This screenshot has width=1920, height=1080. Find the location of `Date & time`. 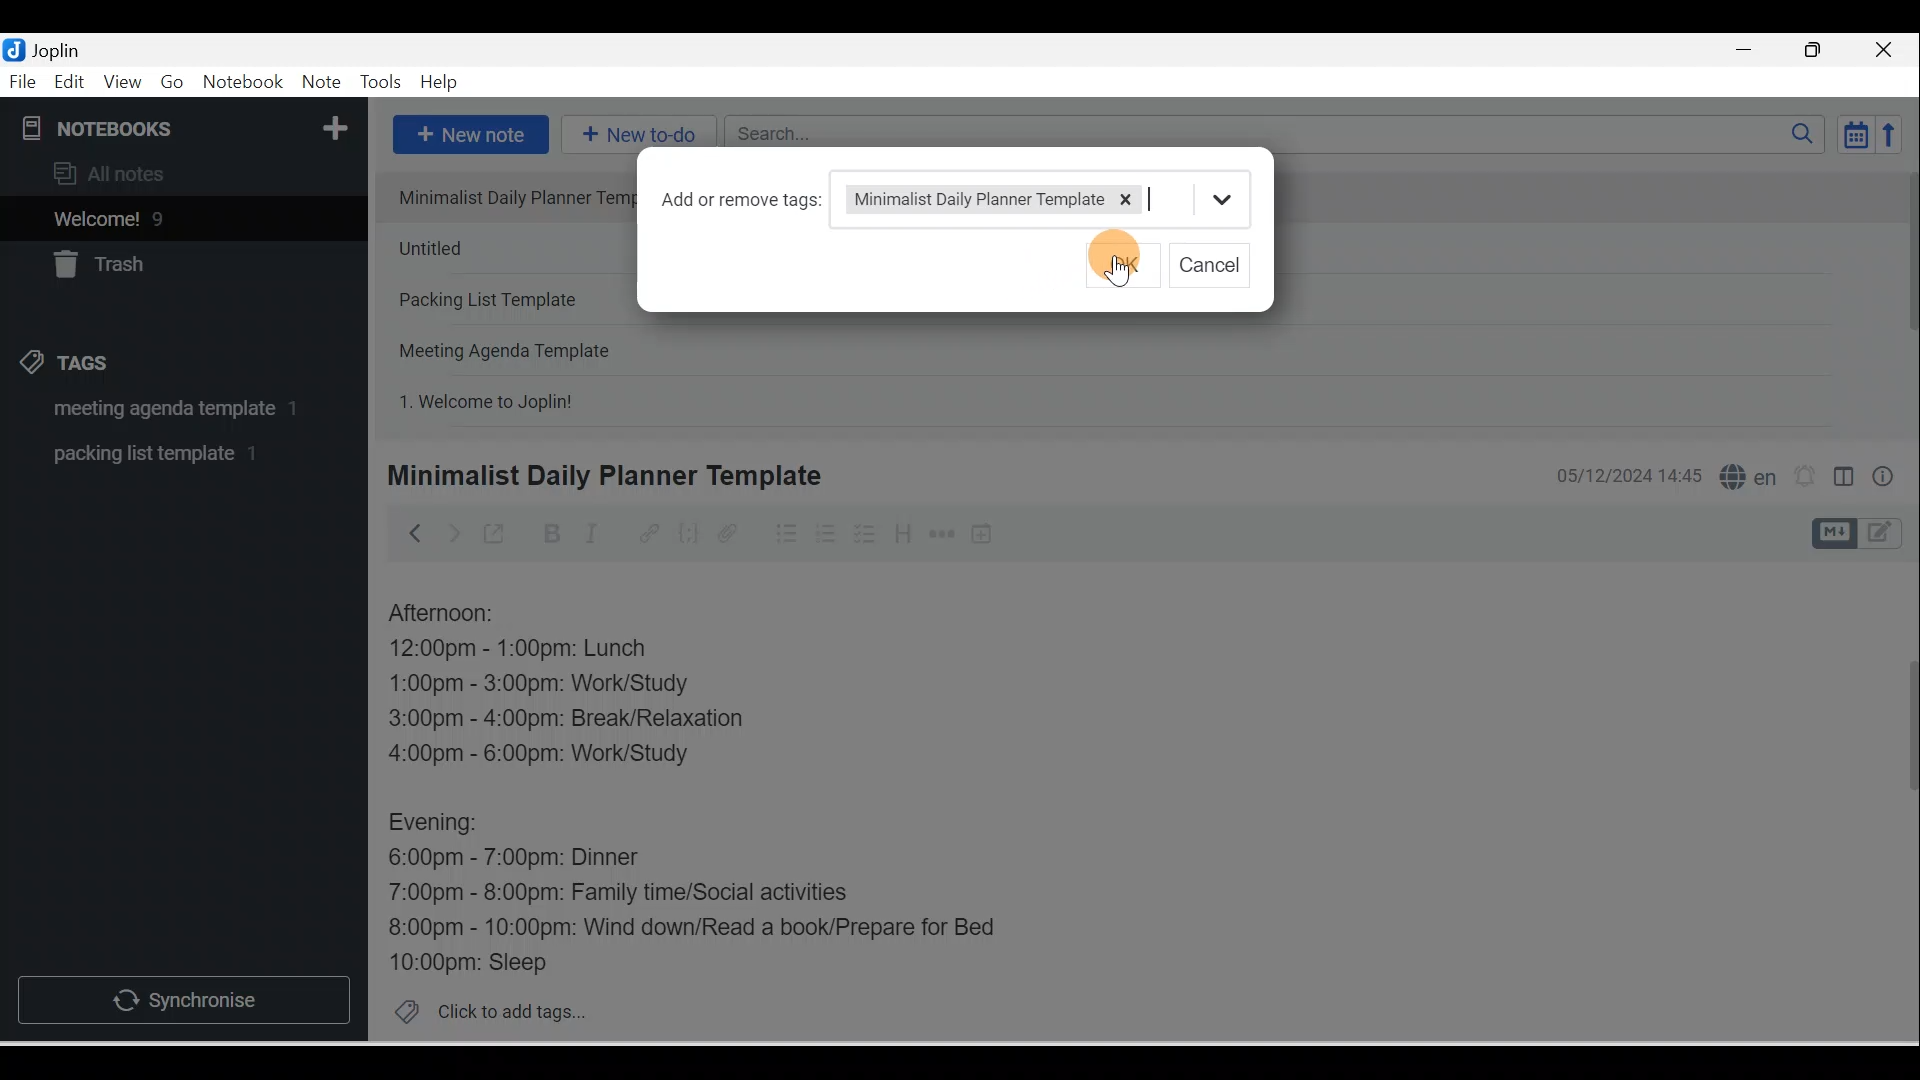

Date & time is located at coordinates (1625, 476).